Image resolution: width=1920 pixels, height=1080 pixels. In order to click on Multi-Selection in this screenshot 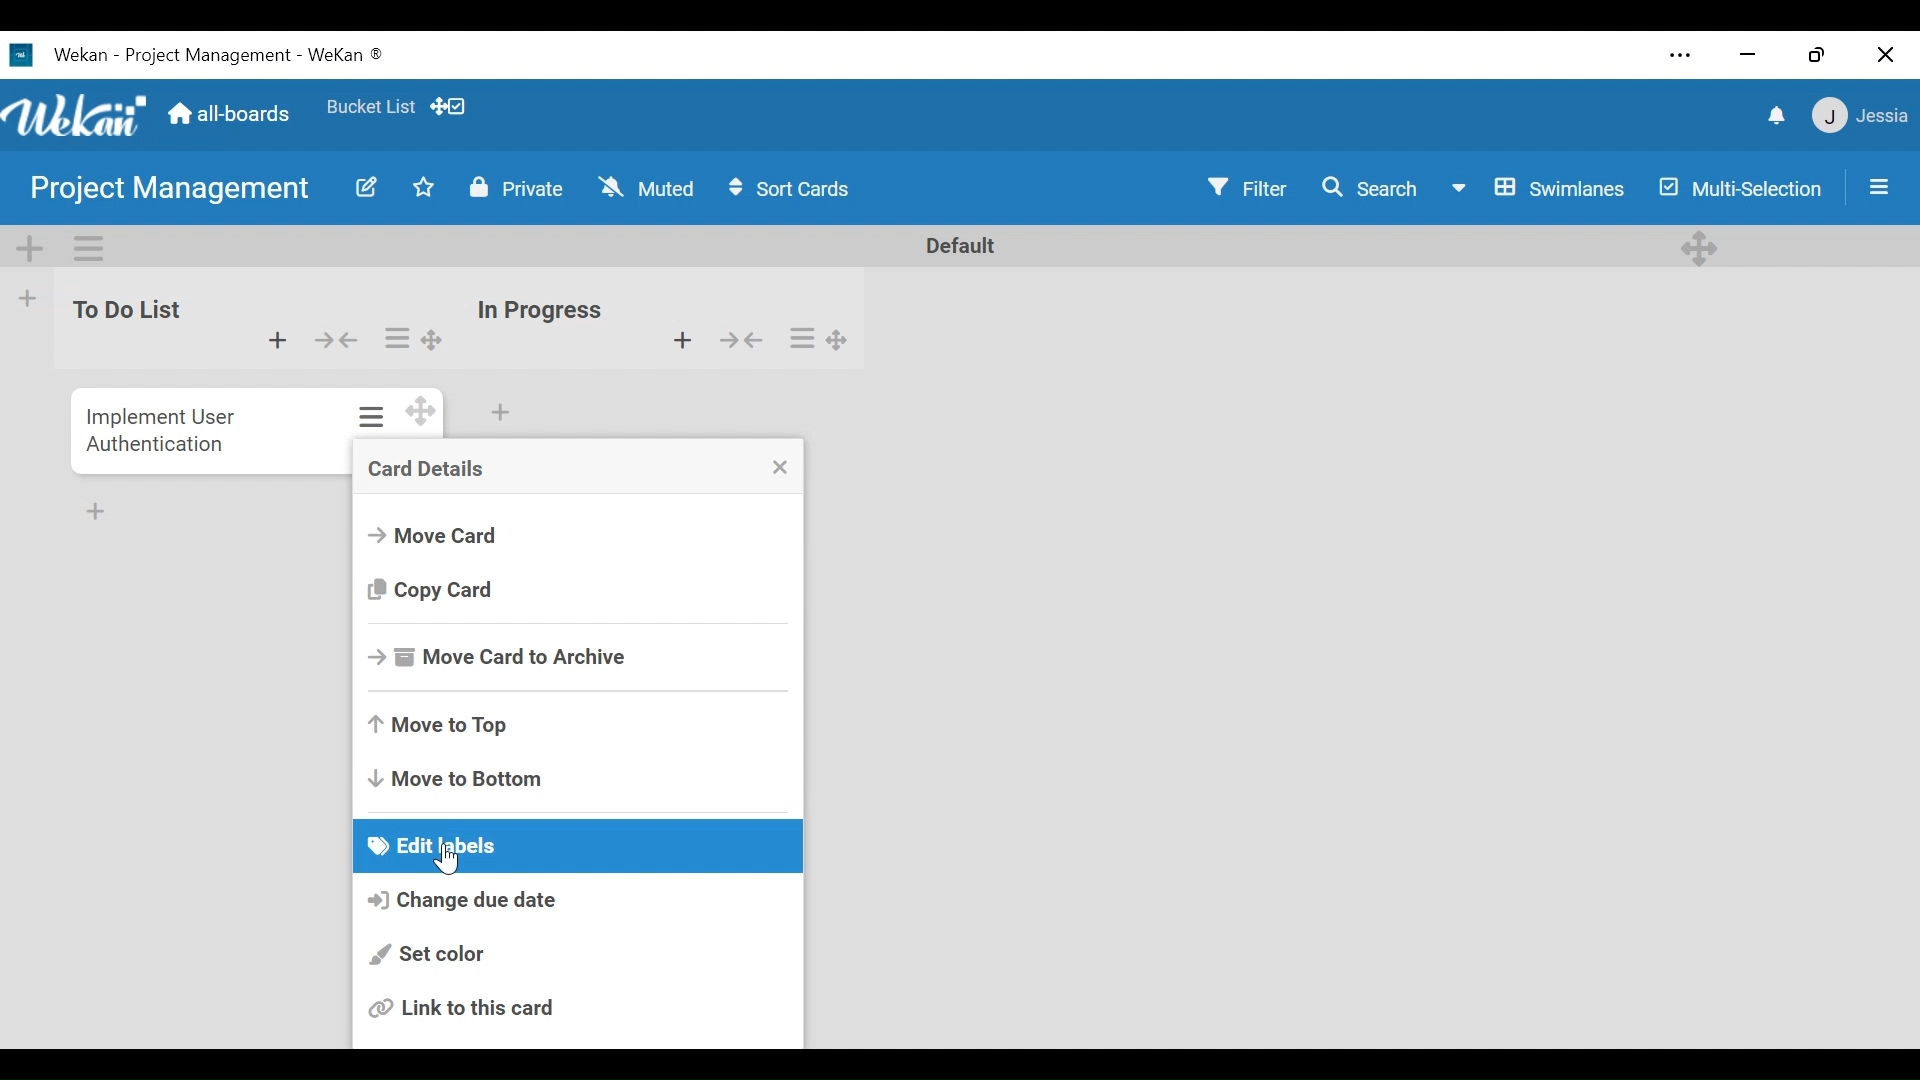, I will do `click(1741, 186)`.